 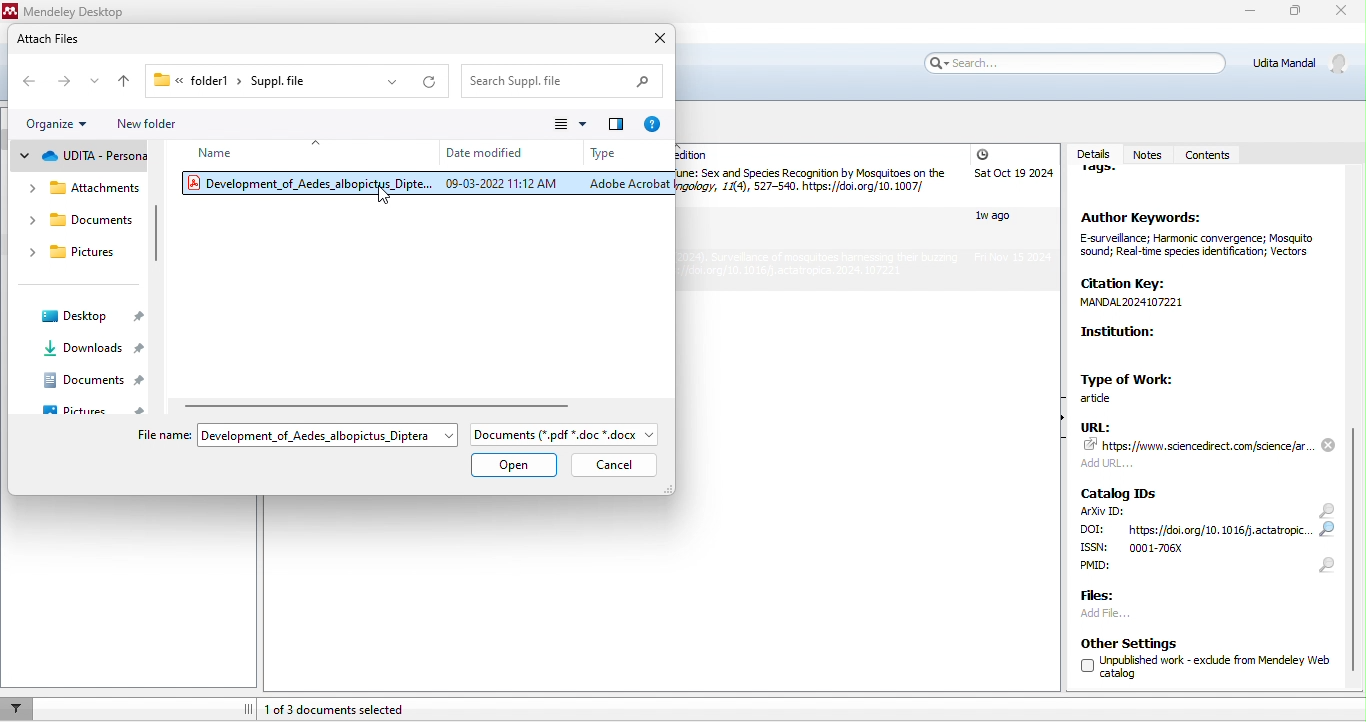 What do you see at coordinates (1104, 594) in the screenshot?
I see `files` at bounding box center [1104, 594].